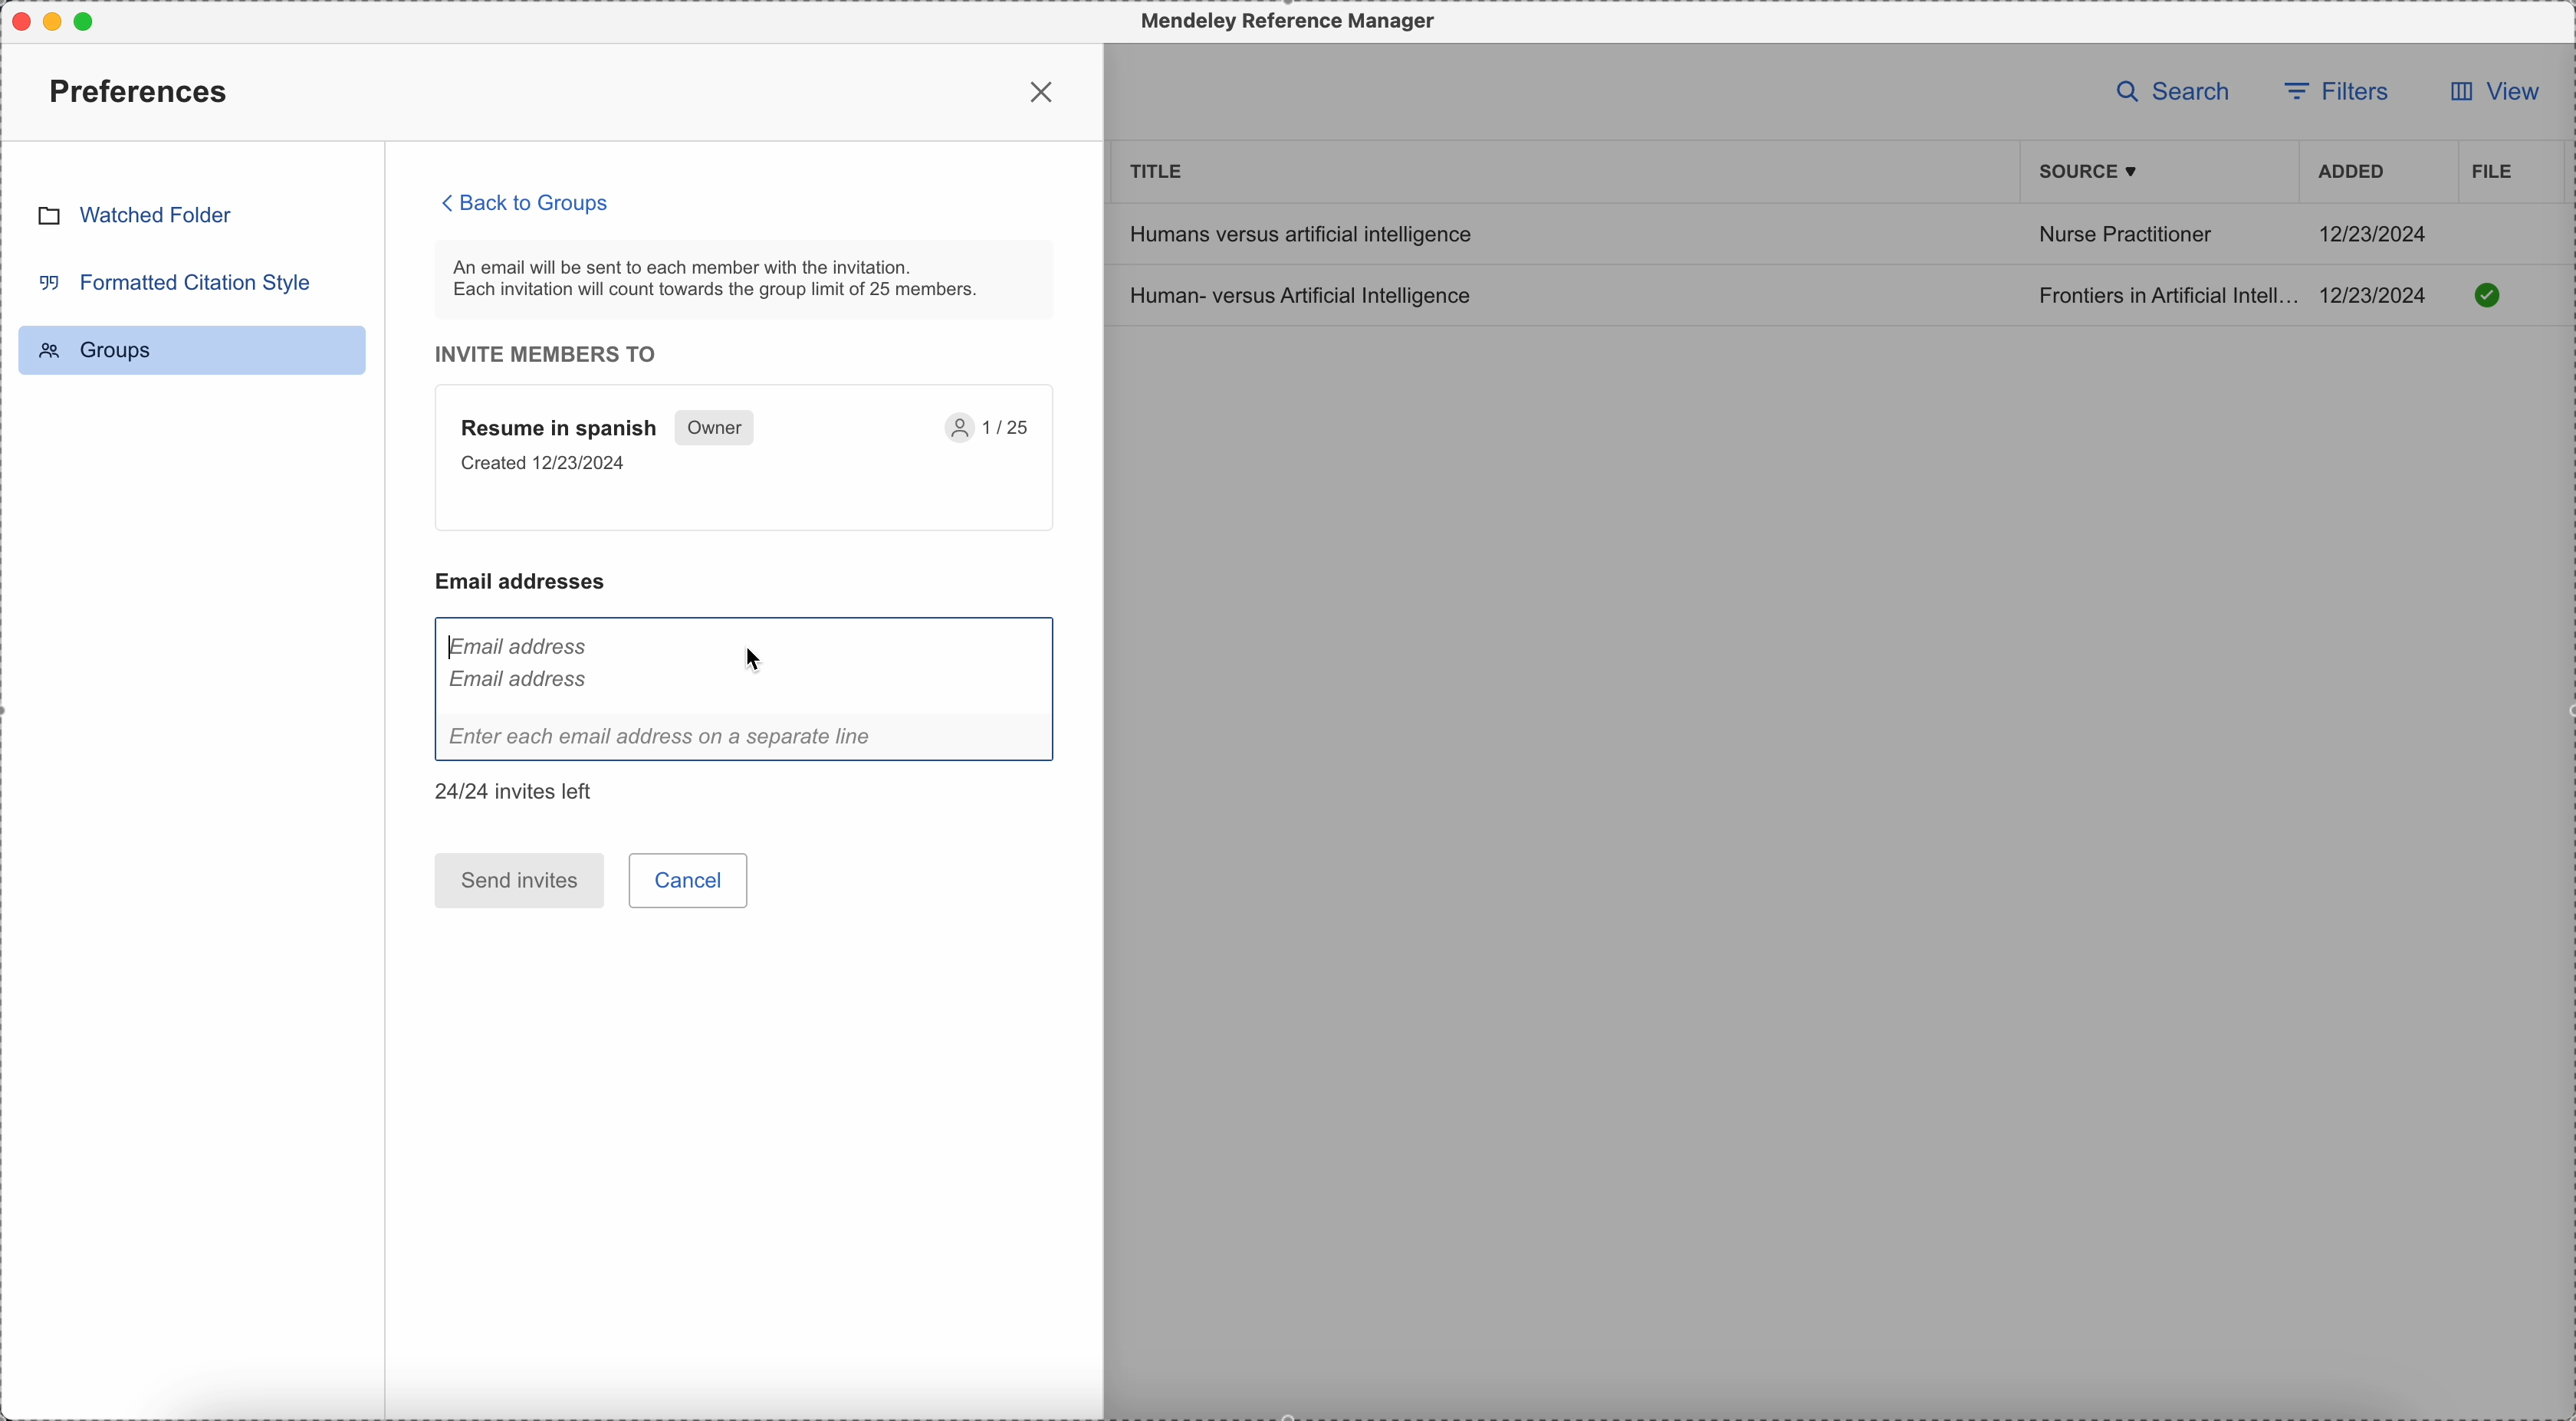 This screenshot has width=2576, height=1421. Describe the element at coordinates (143, 90) in the screenshot. I see `preferences` at that location.